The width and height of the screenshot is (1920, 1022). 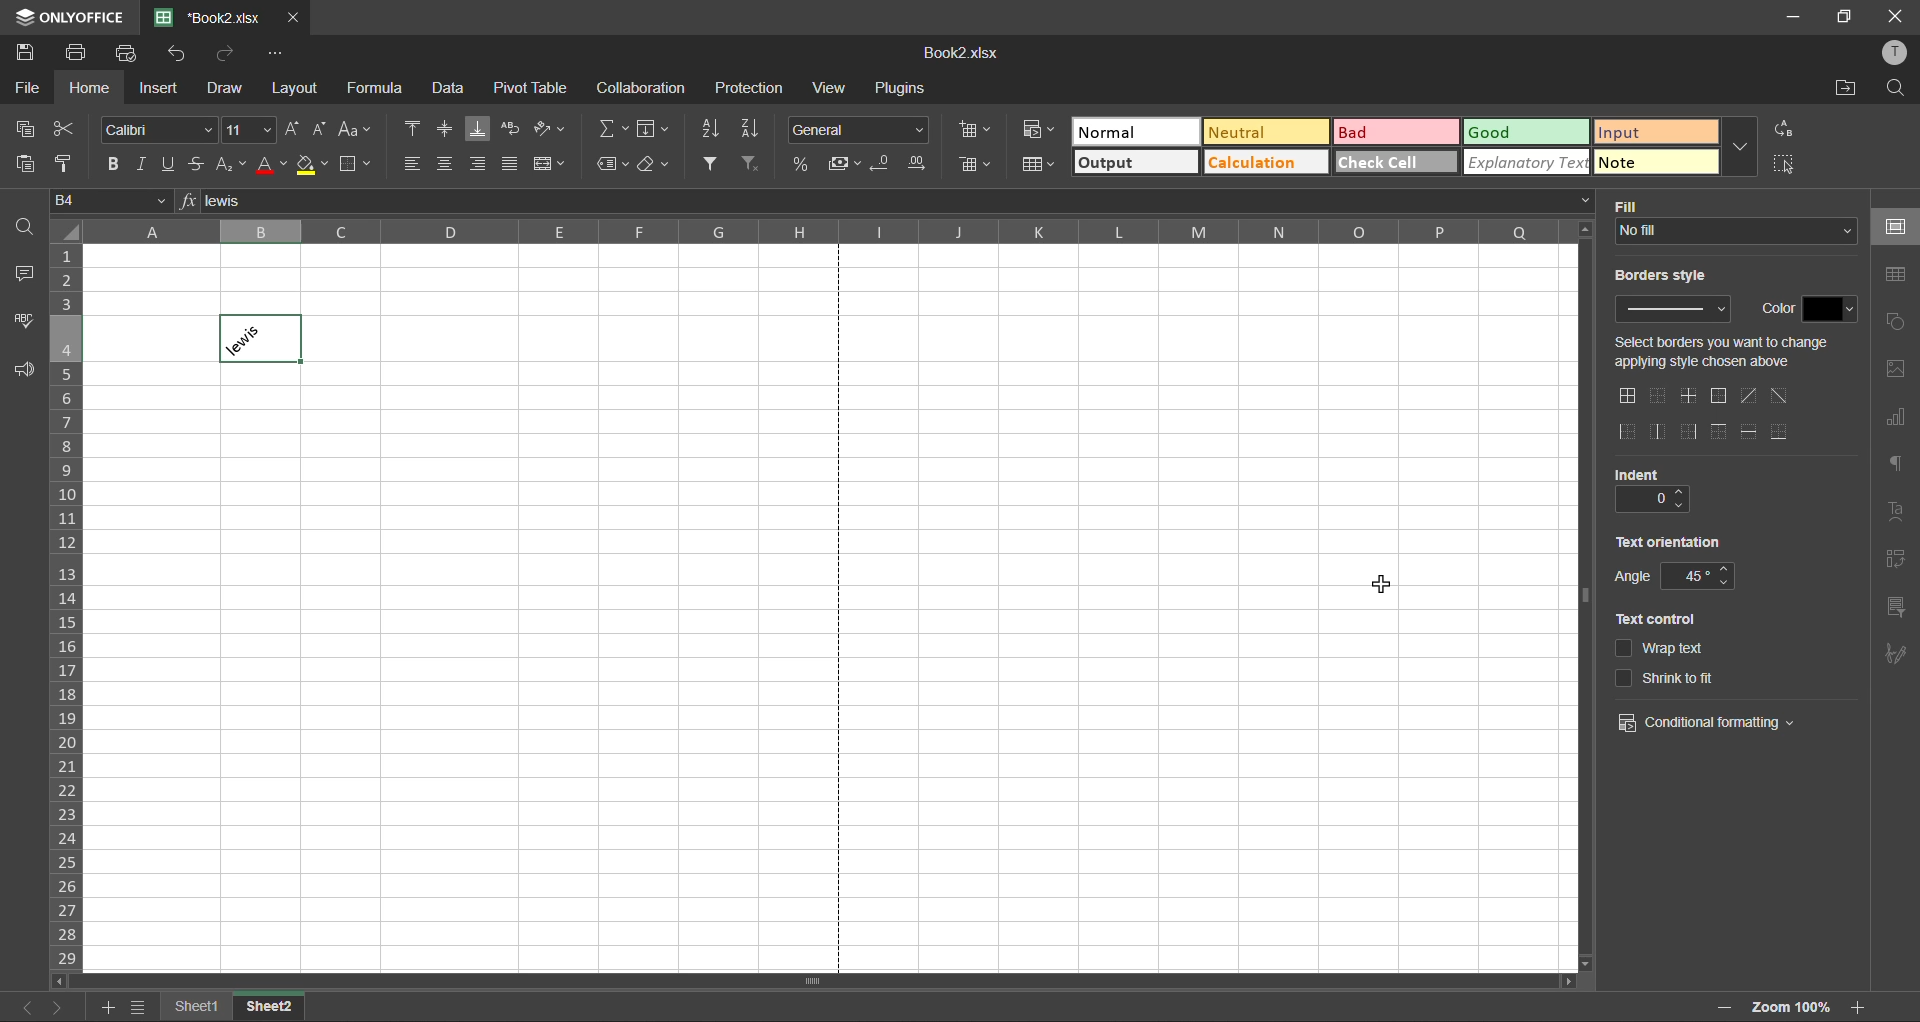 I want to click on app name, so click(x=70, y=17).